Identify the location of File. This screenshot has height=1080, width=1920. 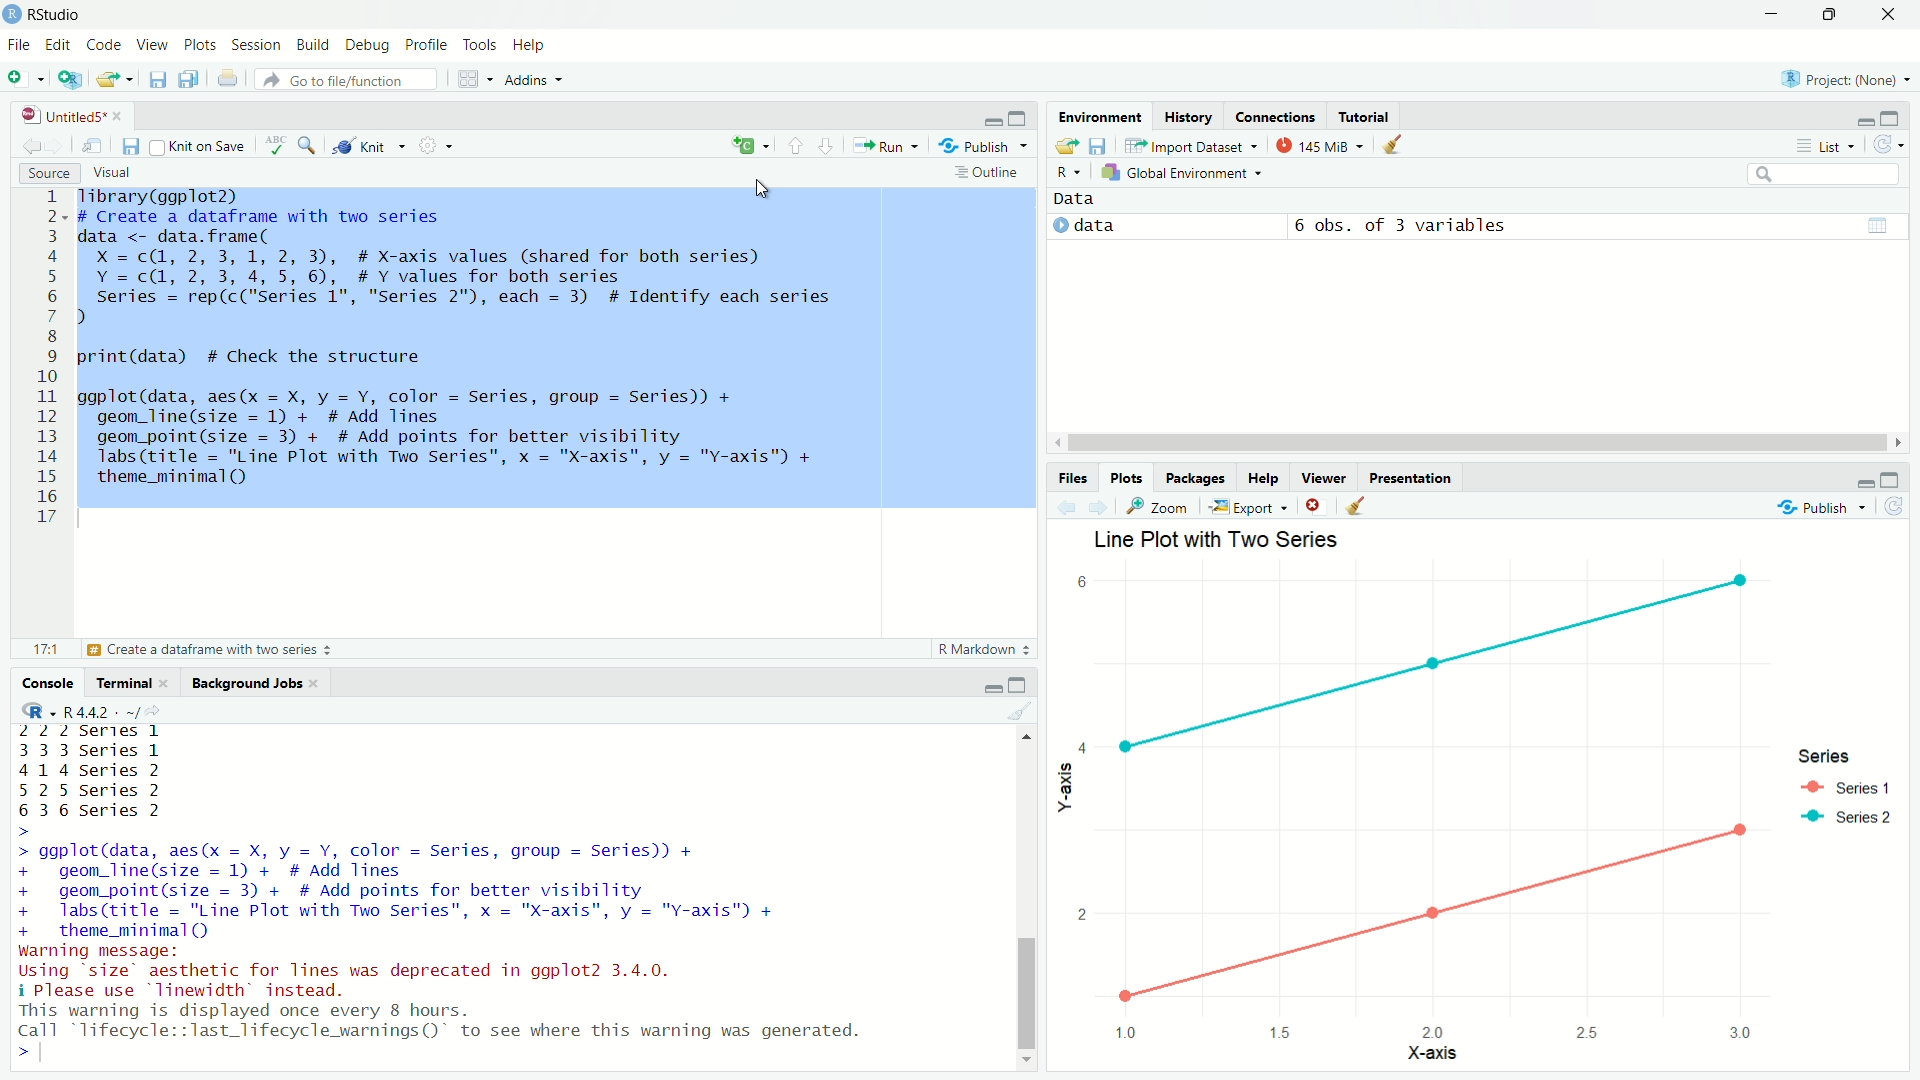
(18, 46).